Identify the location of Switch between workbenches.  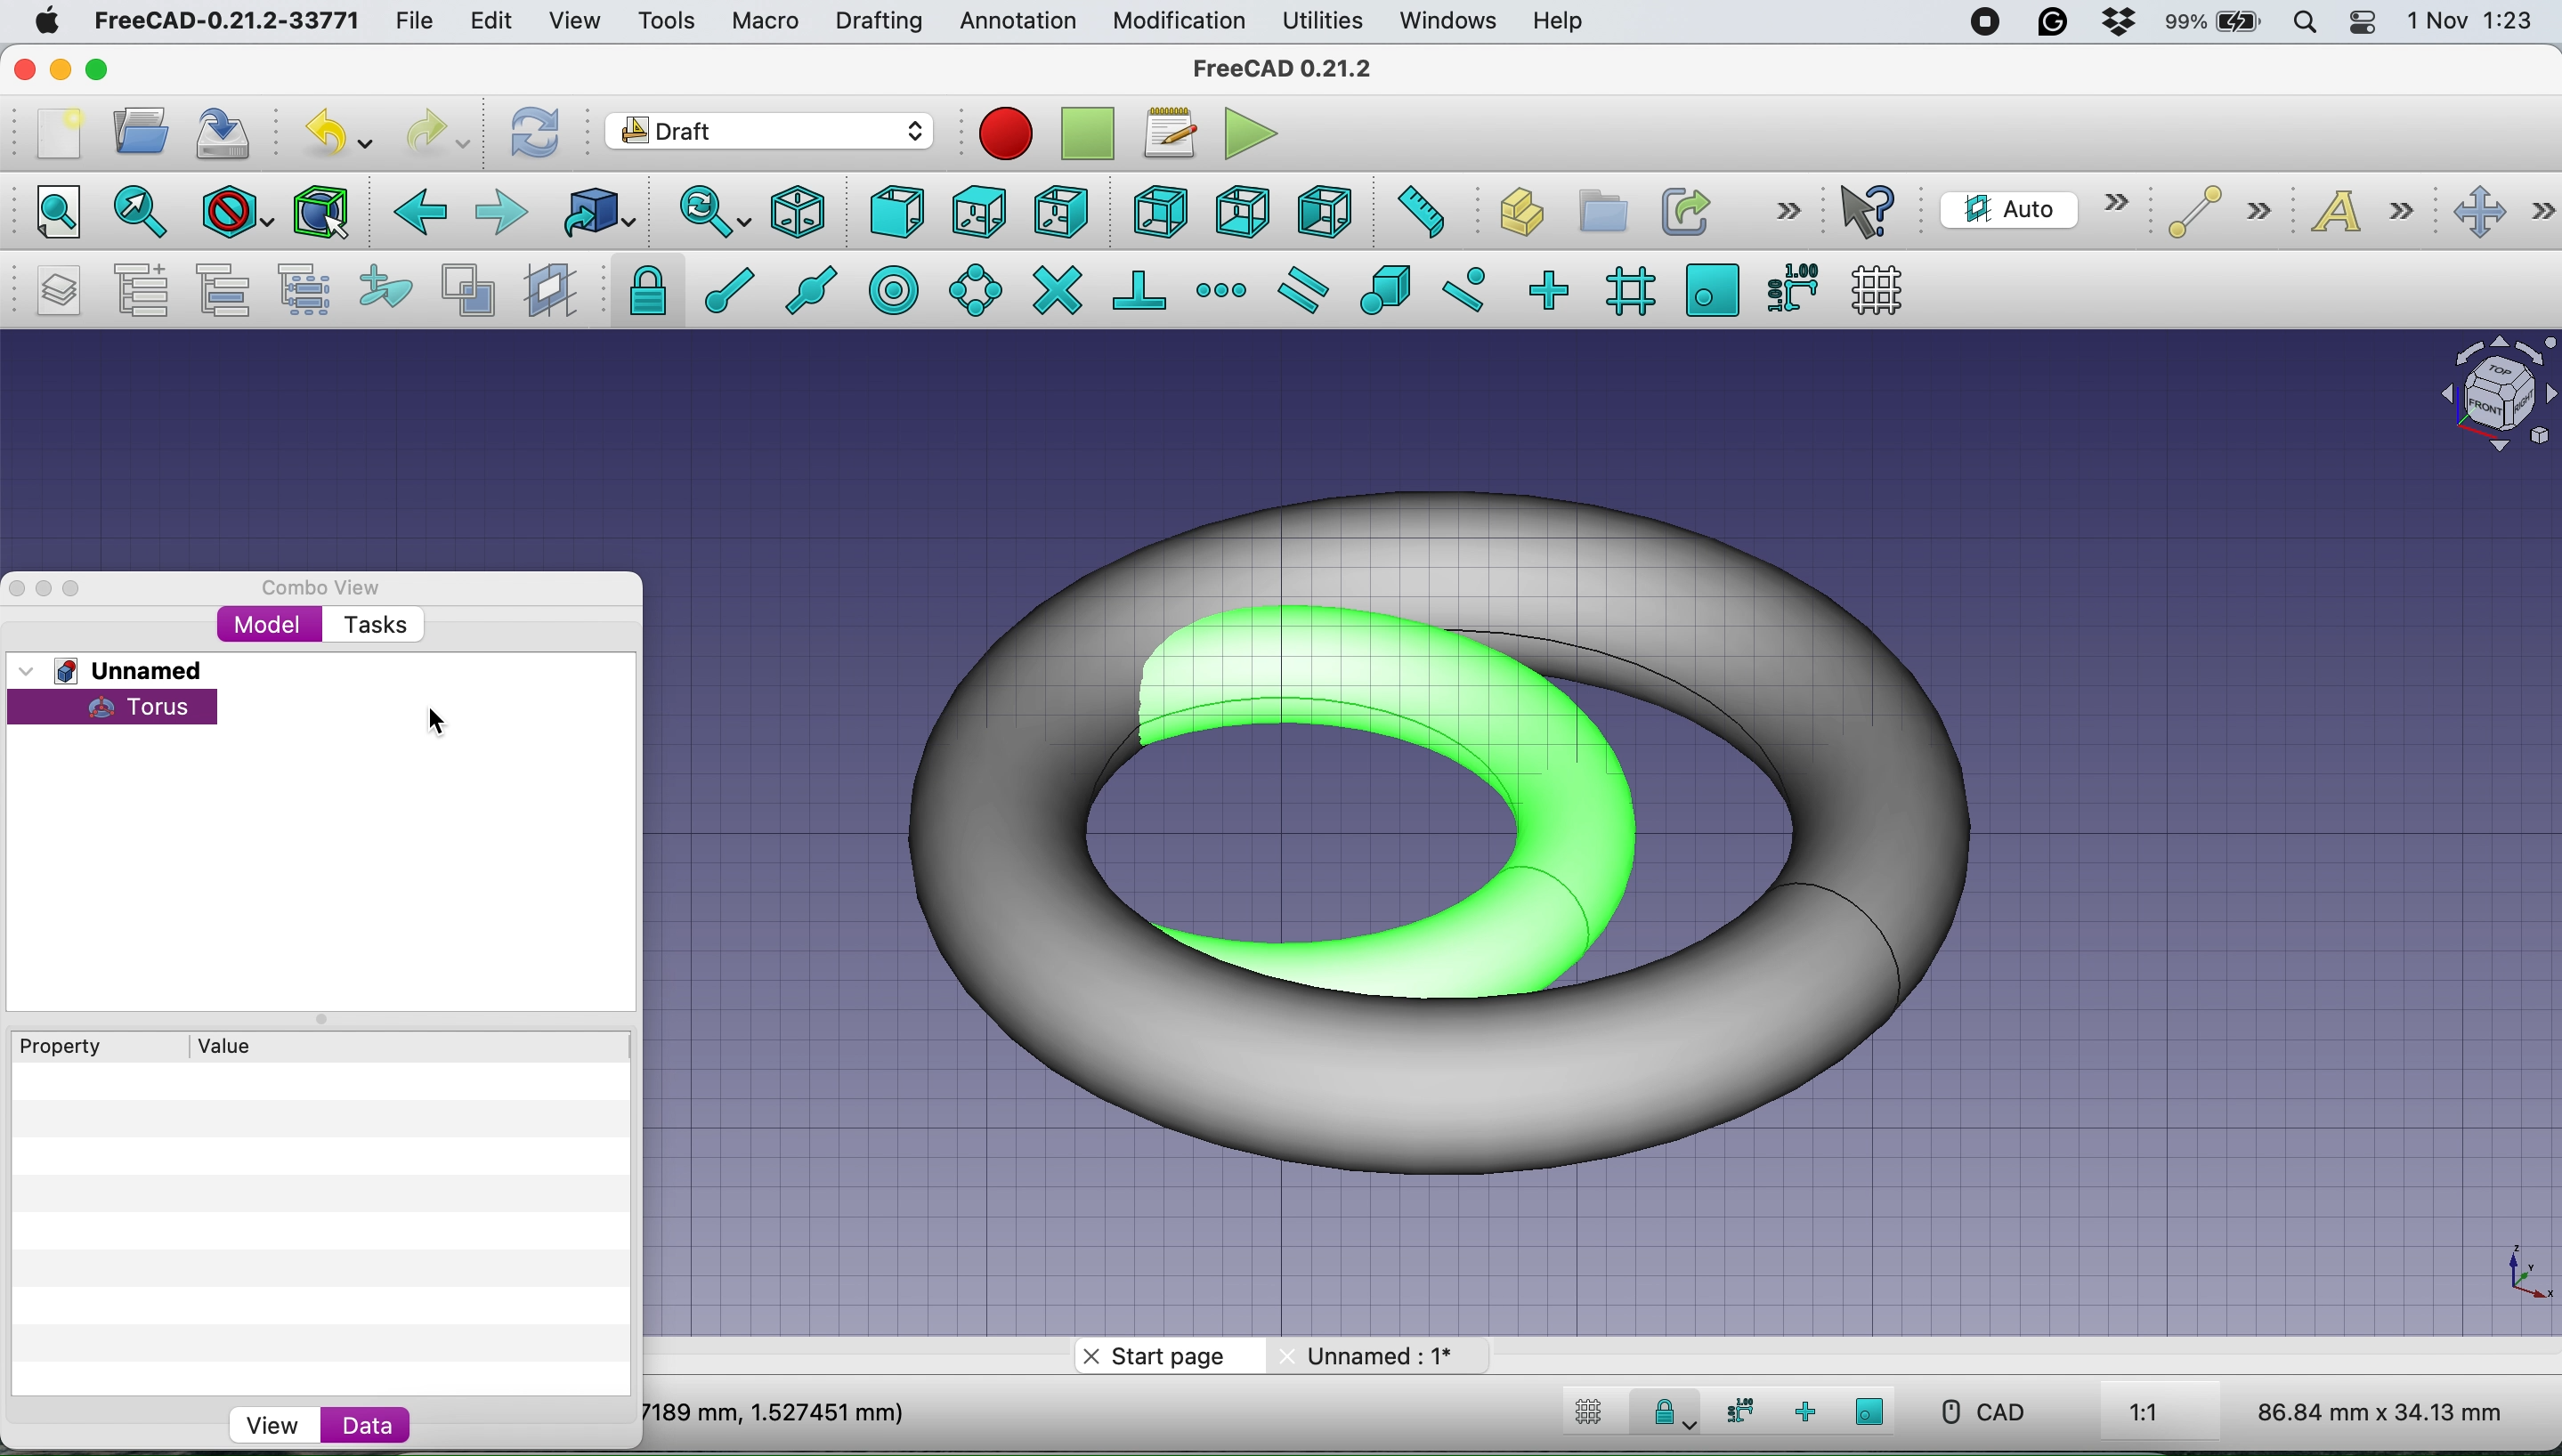
(769, 133).